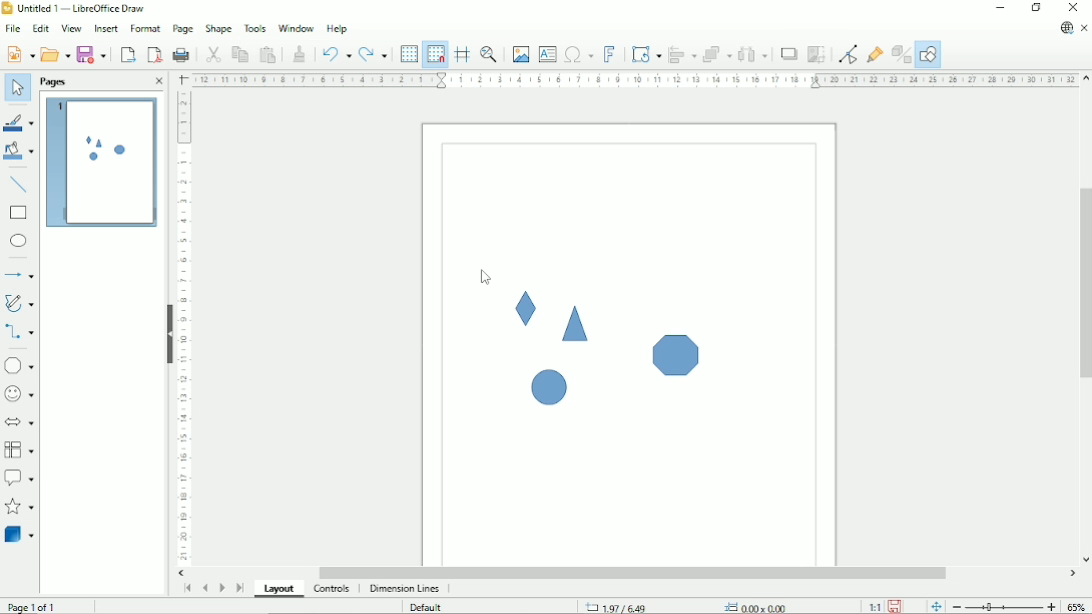  I want to click on 3 D Objects, so click(20, 535).